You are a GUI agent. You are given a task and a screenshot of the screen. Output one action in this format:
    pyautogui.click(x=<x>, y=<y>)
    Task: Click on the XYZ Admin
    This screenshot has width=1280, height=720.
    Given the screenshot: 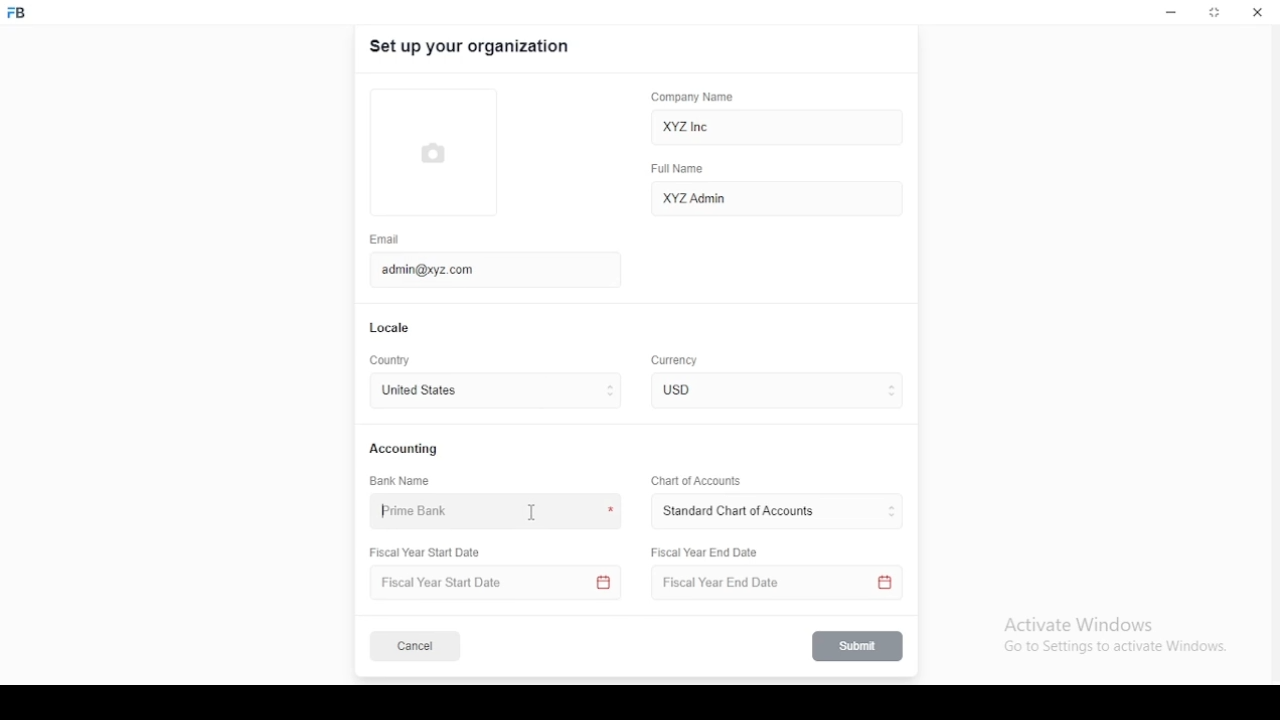 What is the action you would take?
    pyautogui.click(x=777, y=197)
    